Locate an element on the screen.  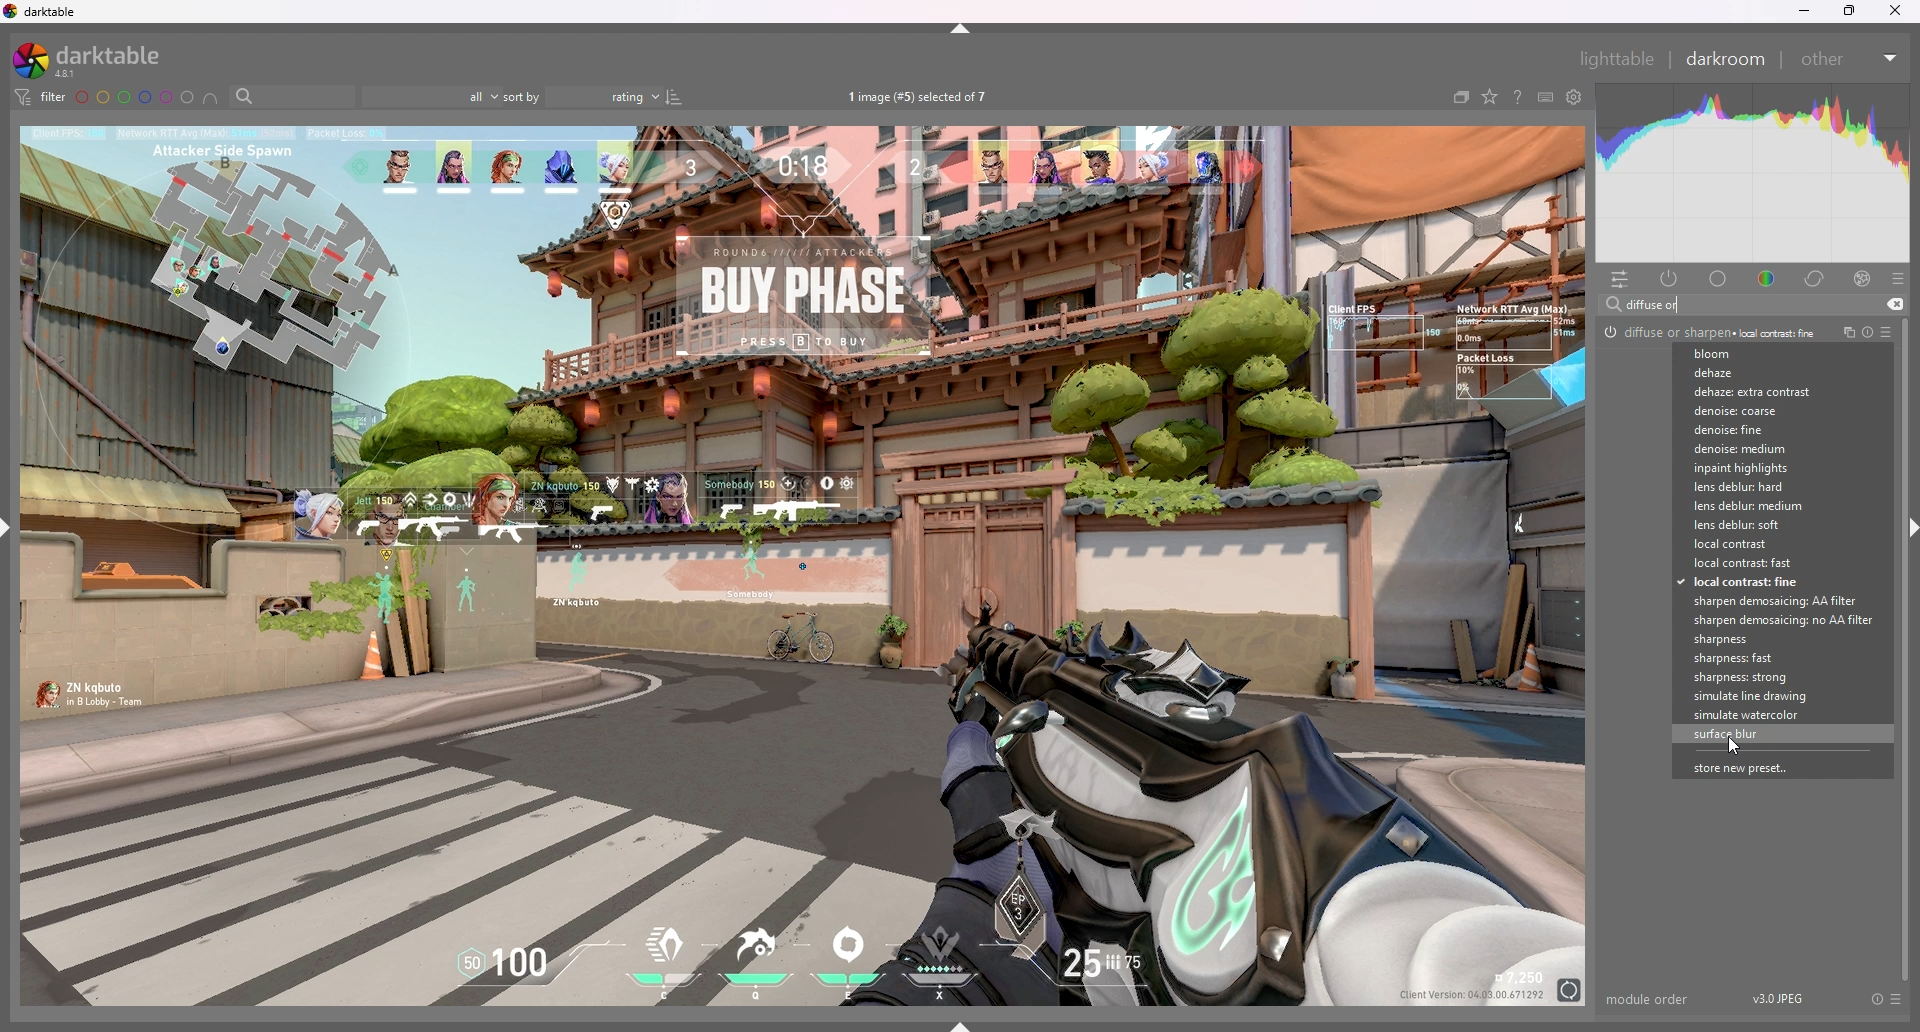
module order is located at coordinates (1650, 999).